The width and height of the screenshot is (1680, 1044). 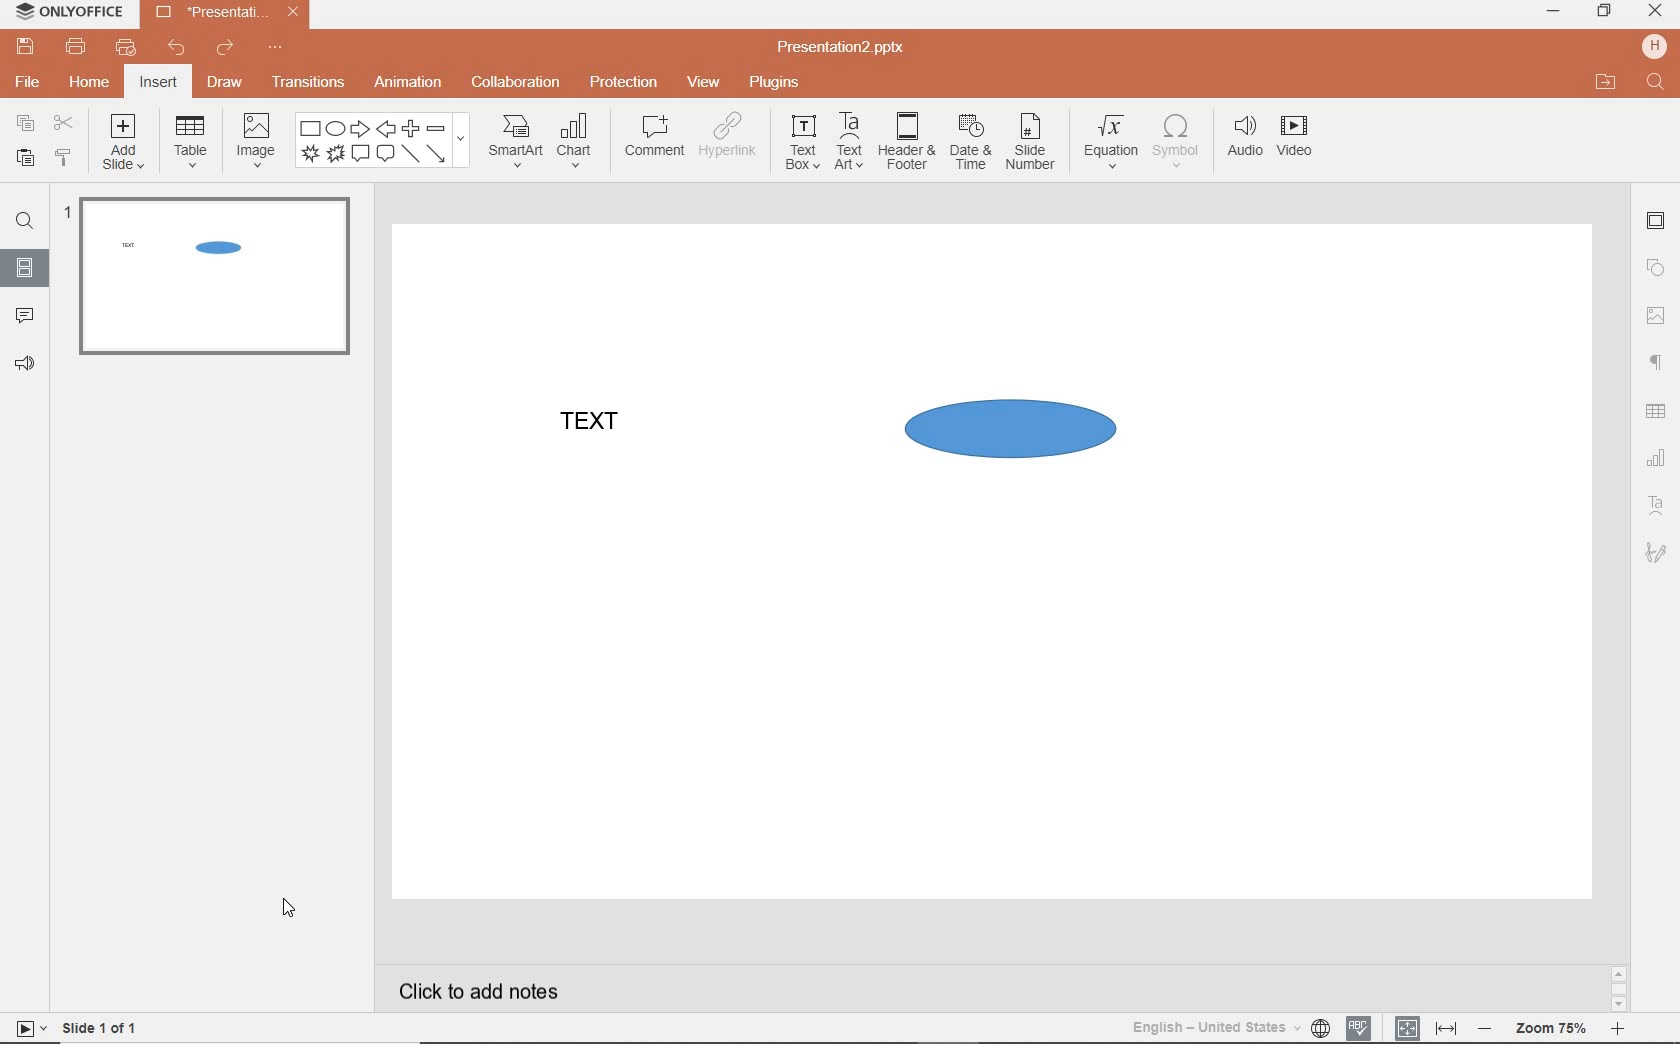 I want to click on symbol, so click(x=1173, y=145).